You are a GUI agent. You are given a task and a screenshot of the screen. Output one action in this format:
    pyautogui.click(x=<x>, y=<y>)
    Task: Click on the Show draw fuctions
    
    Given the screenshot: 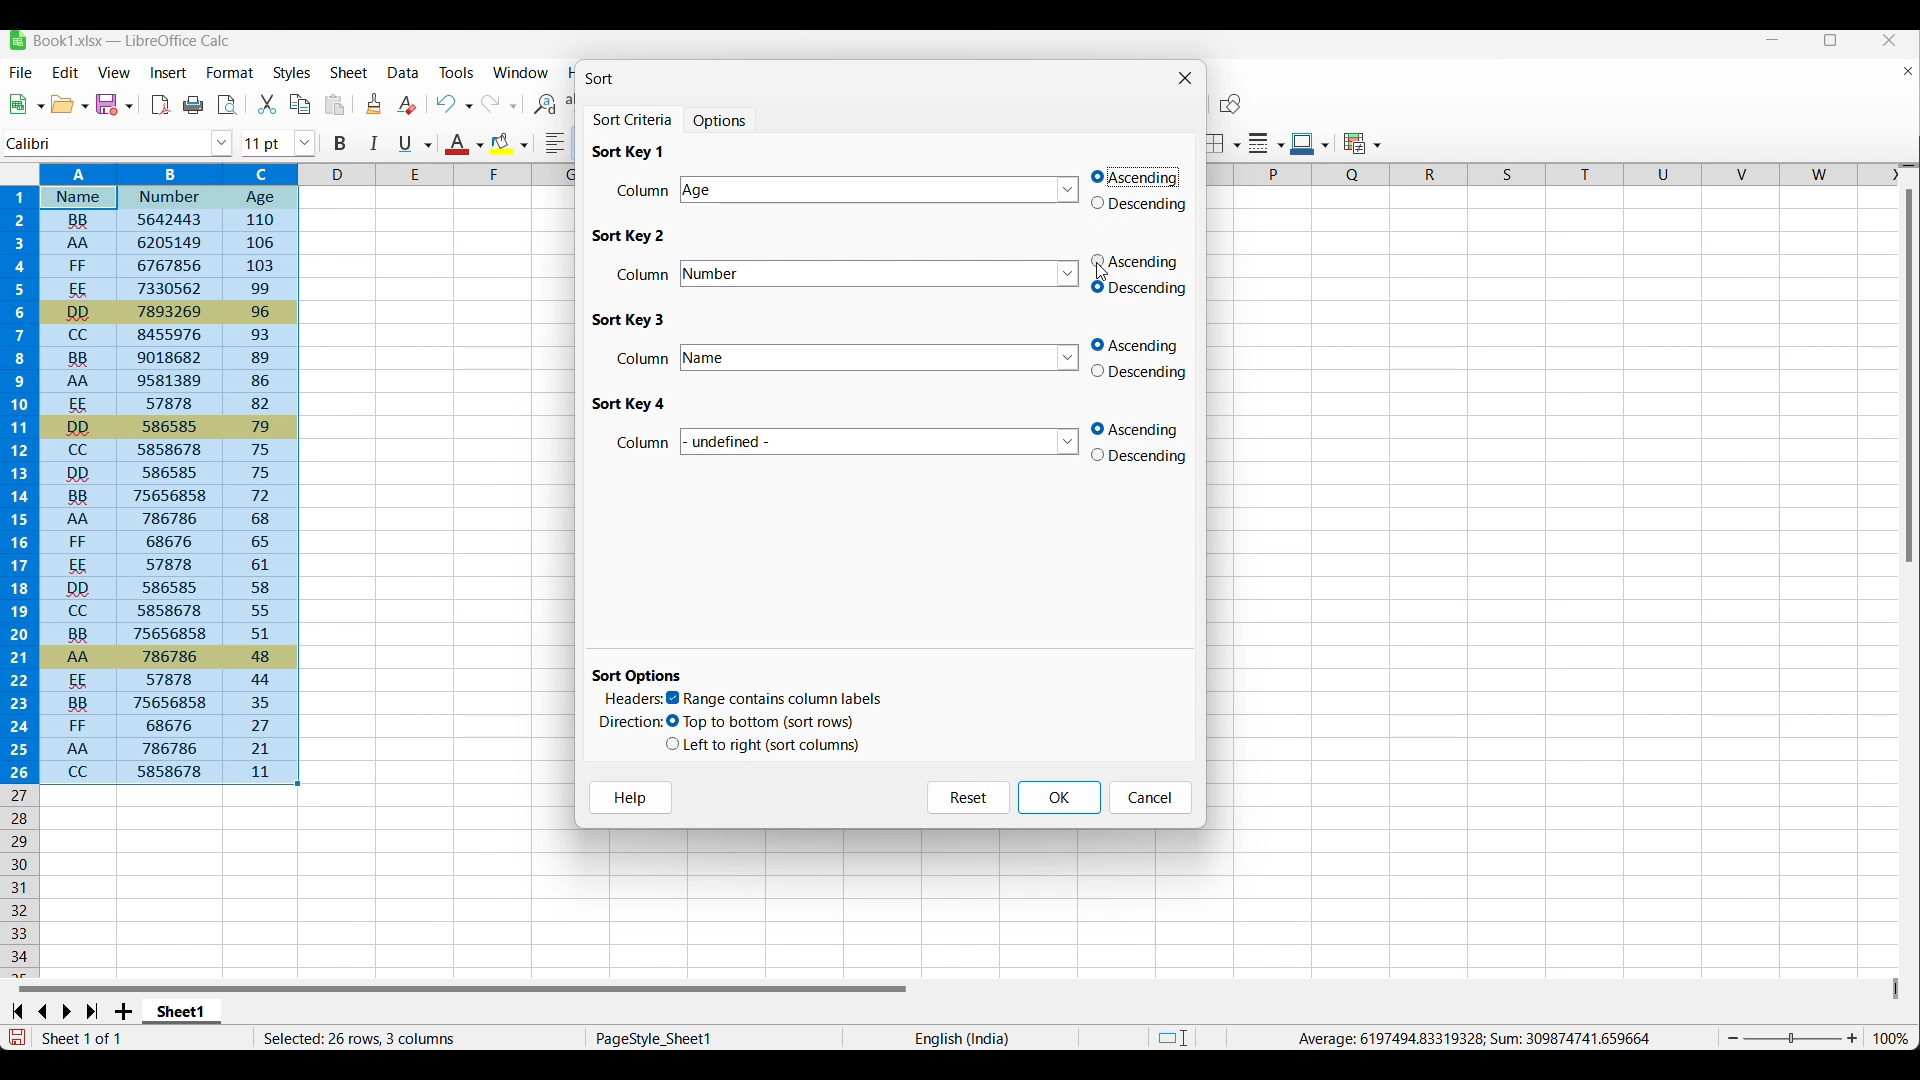 What is the action you would take?
    pyautogui.click(x=1231, y=103)
    